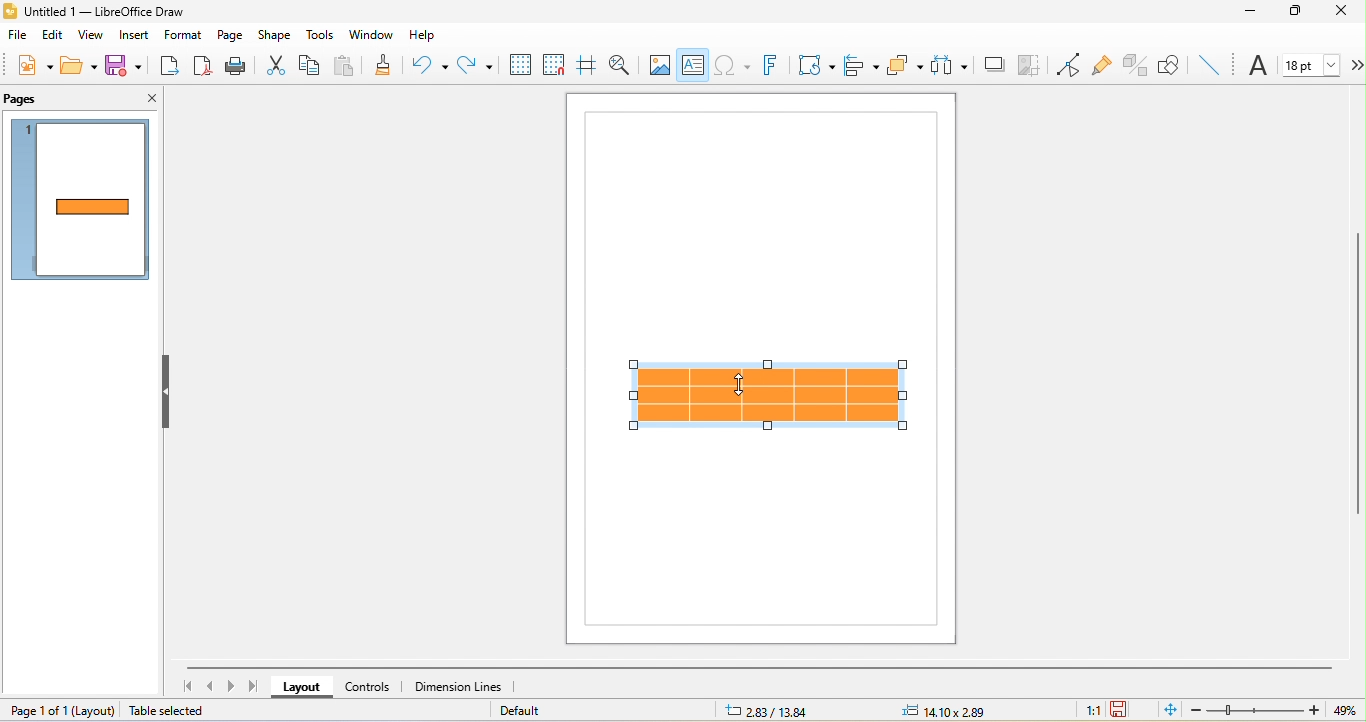 This screenshot has height=722, width=1366. Describe the element at coordinates (1347, 12) in the screenshot. I see `close` at that location.